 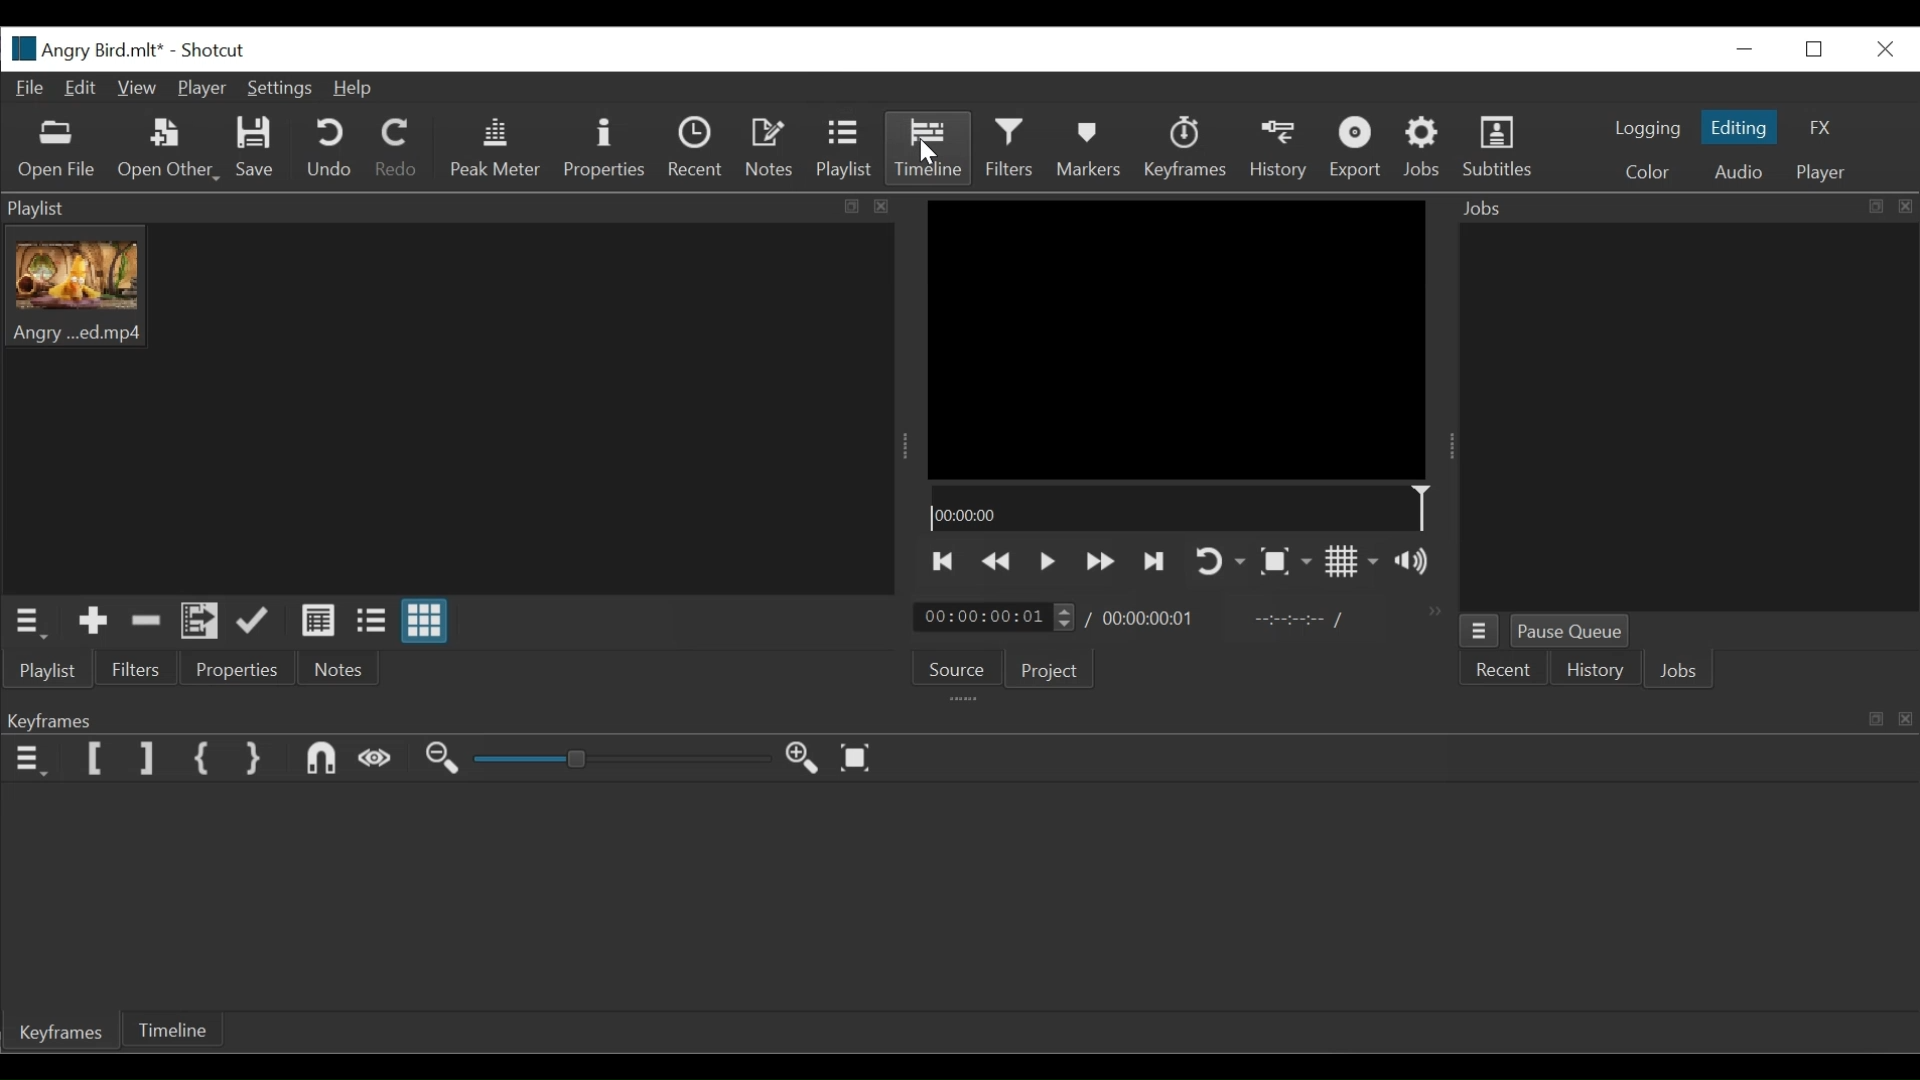 What do you see at coordinates (927, 153) in the screenshot?
I see `Cursor` at bounding box center [927, 153].